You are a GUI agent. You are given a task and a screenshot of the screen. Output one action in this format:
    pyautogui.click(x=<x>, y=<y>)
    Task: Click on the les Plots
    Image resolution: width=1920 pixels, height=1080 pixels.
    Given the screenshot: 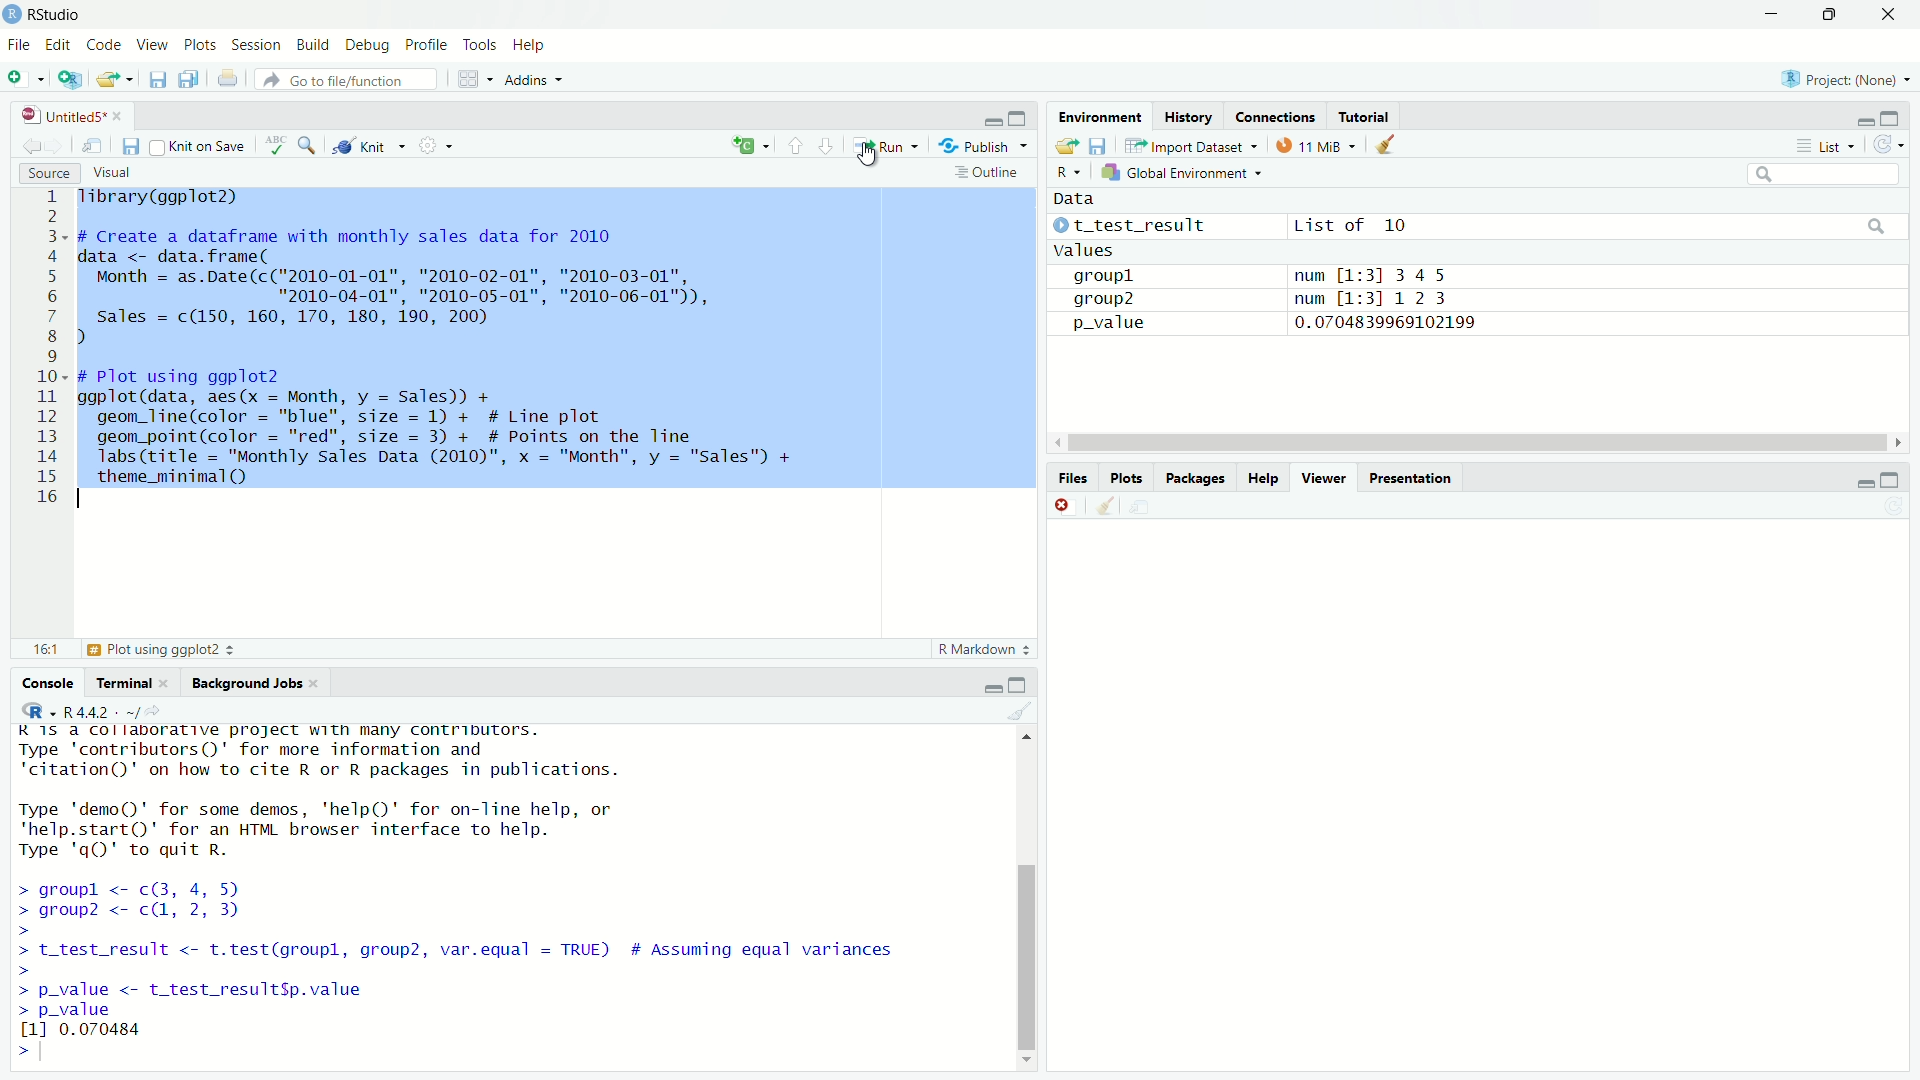 What is the action you would take?
    pyautogui.click(x=1125, y=477)
    